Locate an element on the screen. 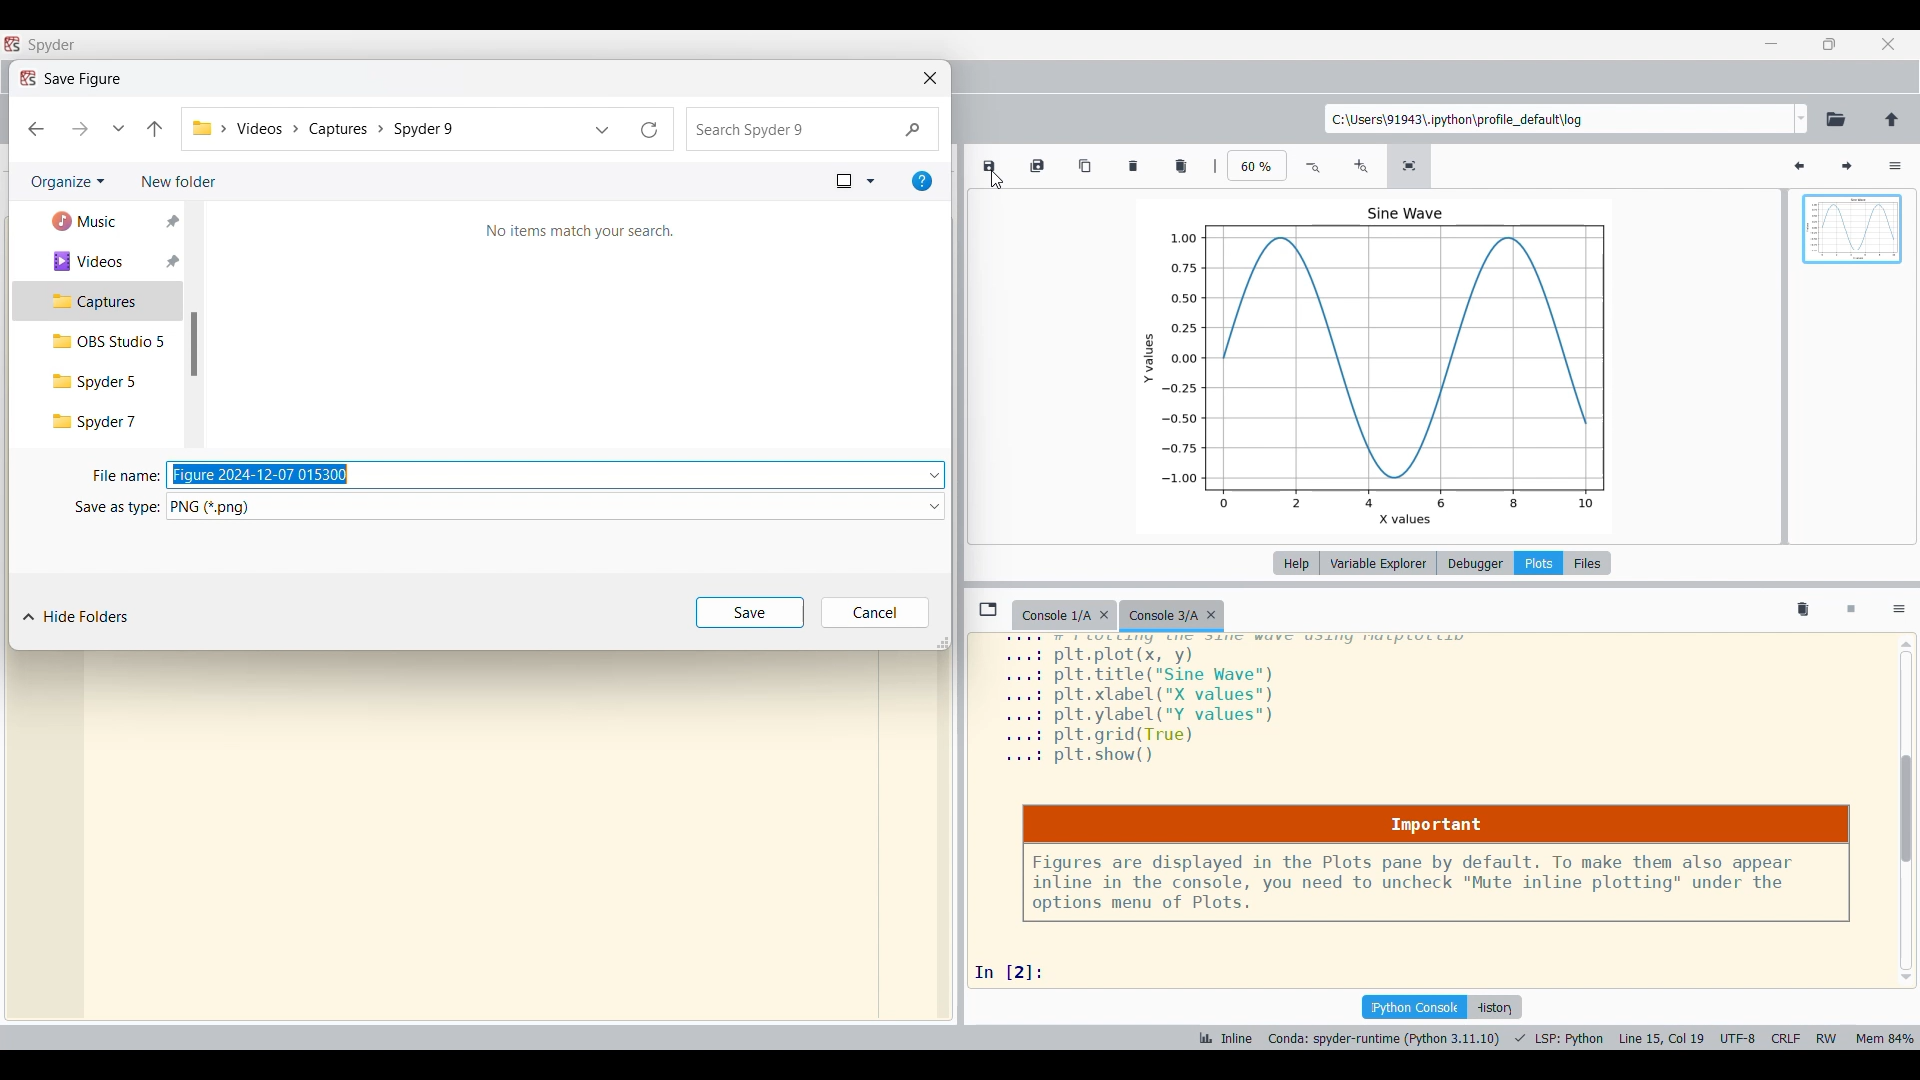  Current pathway is located at coordinates (383, 128).